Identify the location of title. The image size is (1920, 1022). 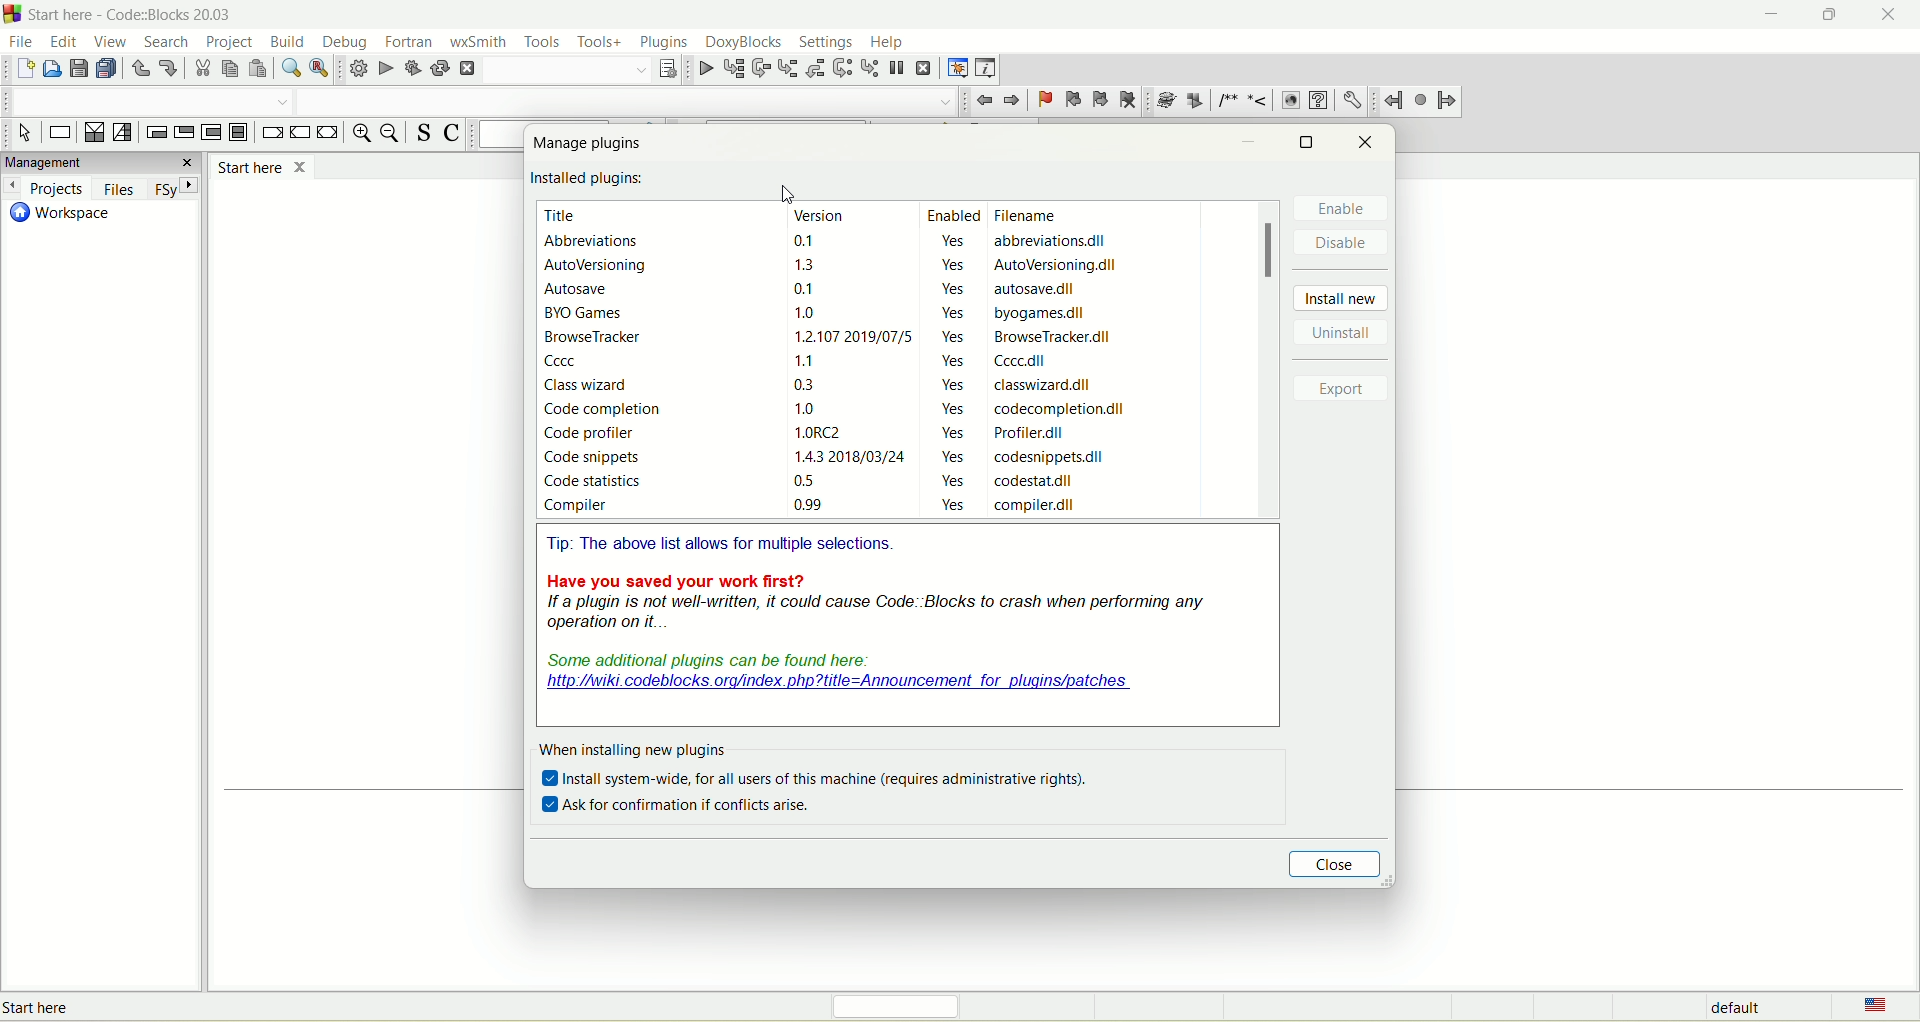
(565, 215).